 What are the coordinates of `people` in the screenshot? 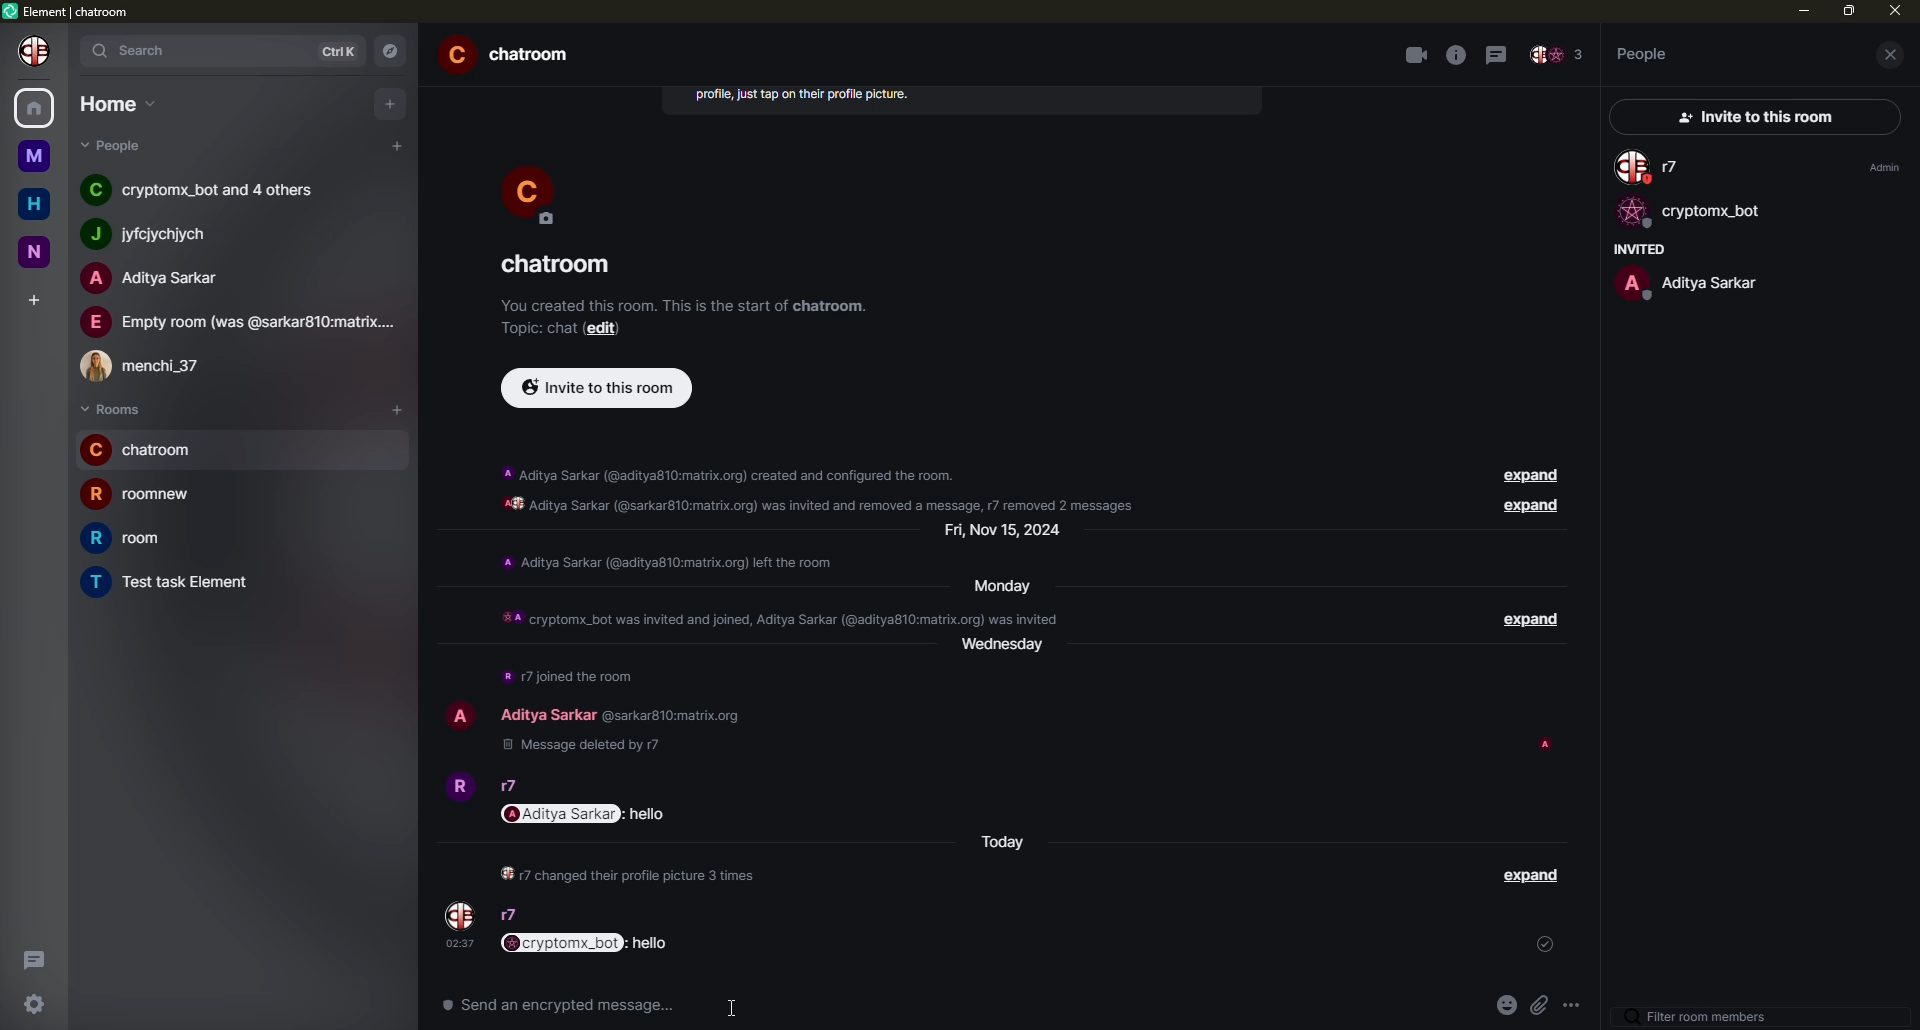 It's located at (158, 234).